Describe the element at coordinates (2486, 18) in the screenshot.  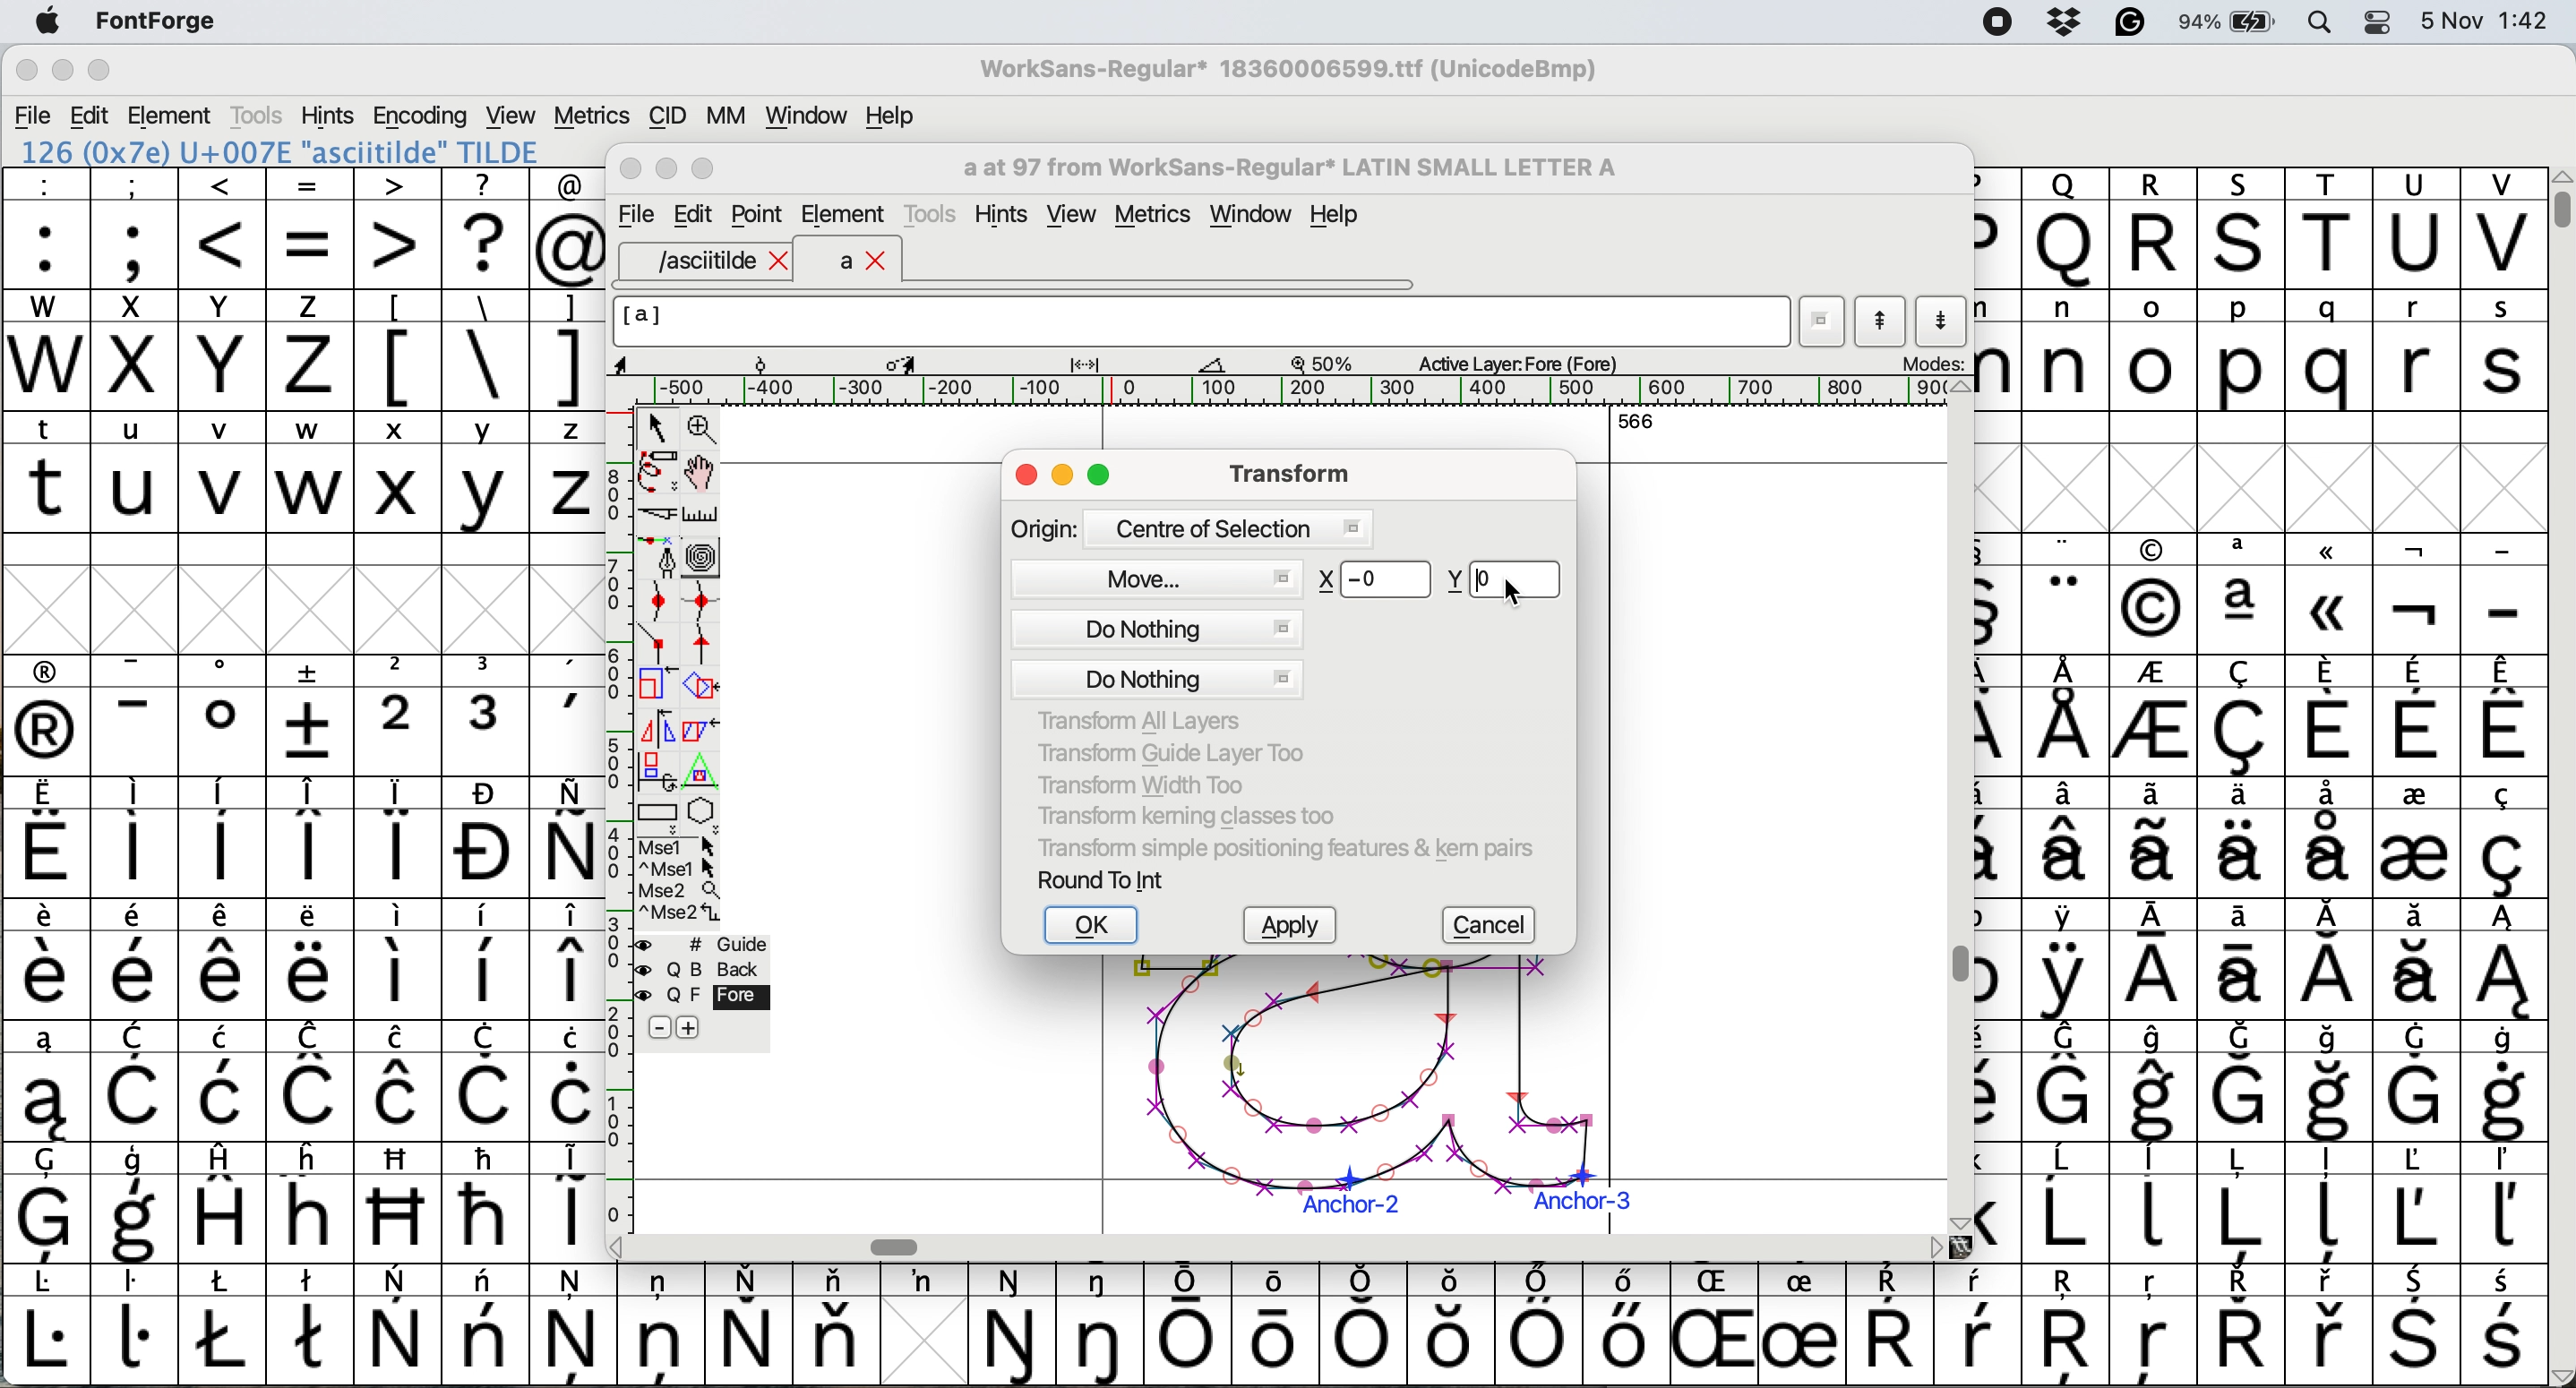
I see `date and time` at that location.